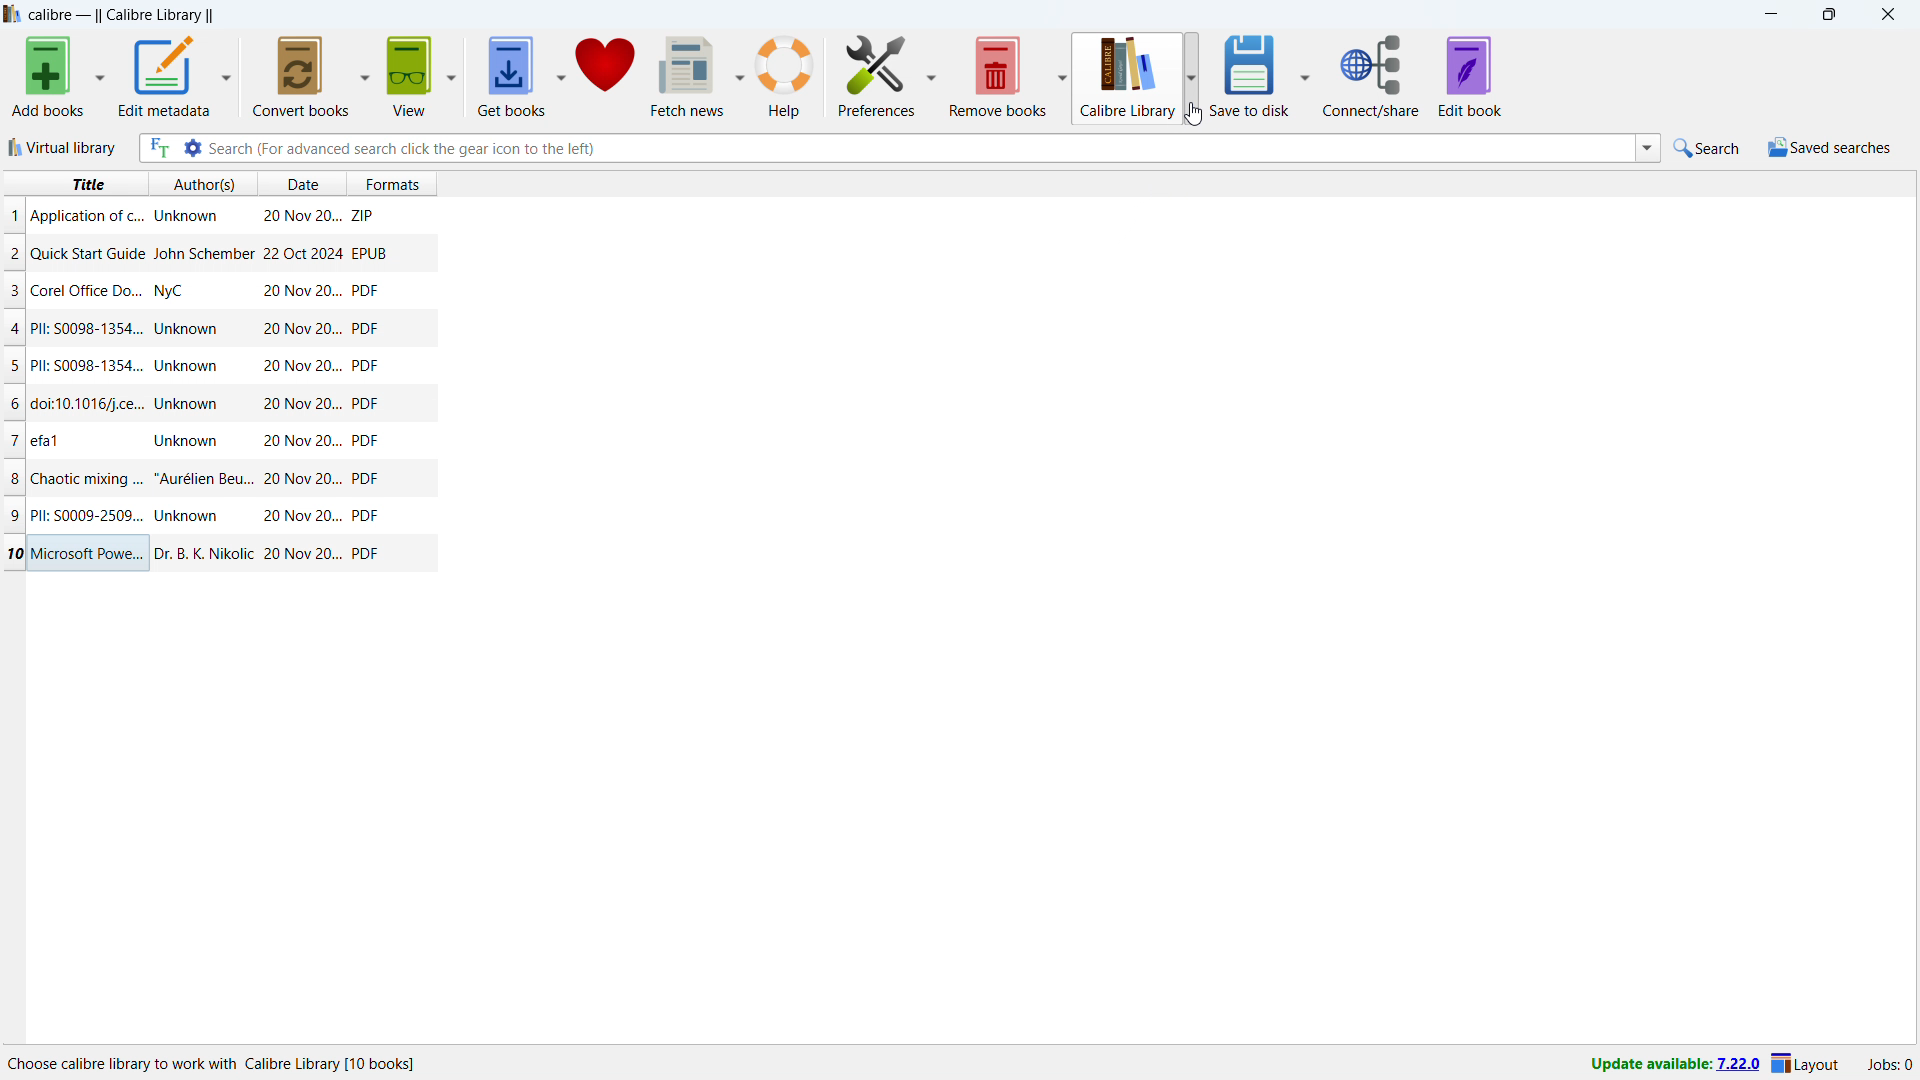  Describe the element at coordinates (173, 293) in the screenshot. I see `Author` at that location.